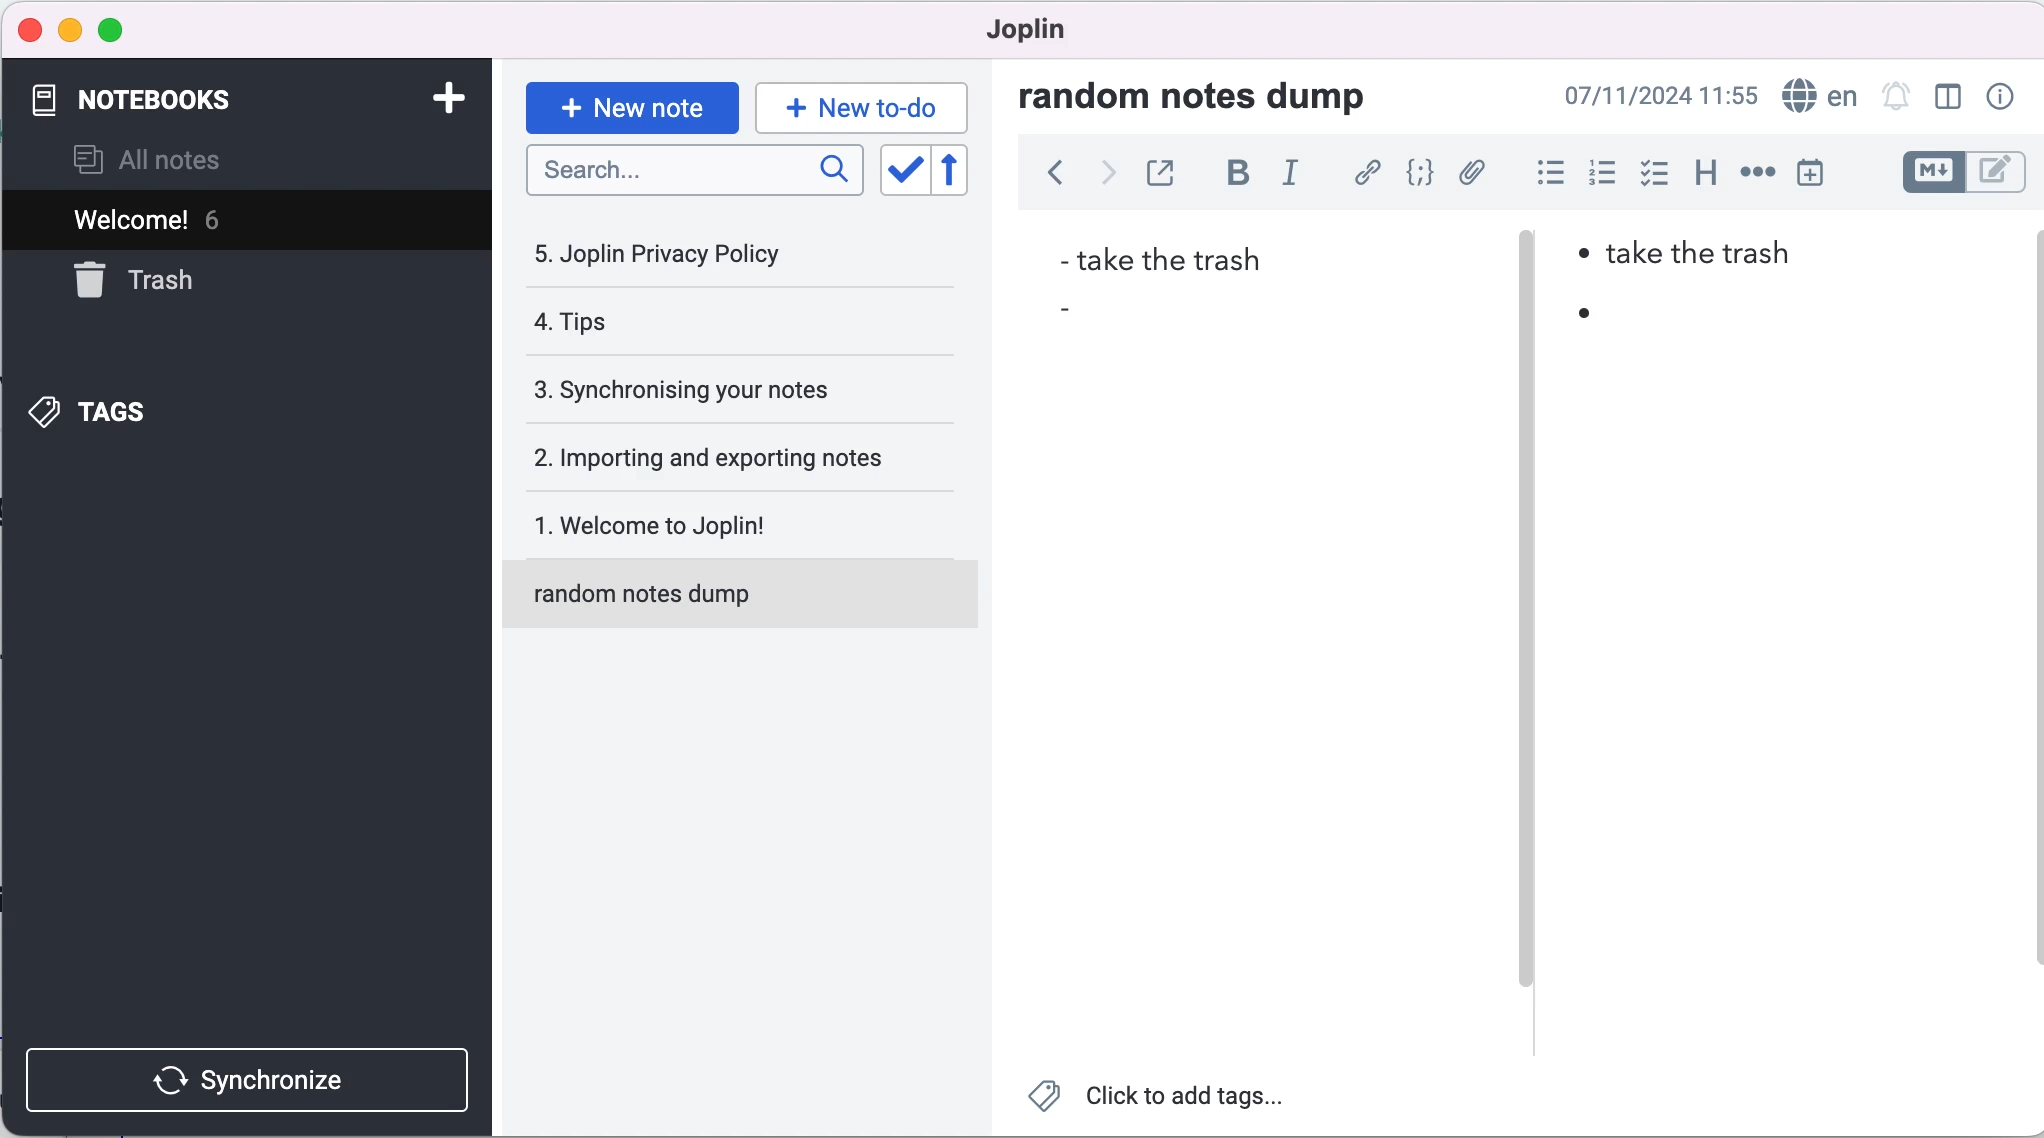 The image size is (2044, 1138). I want to click on notebooks, so click(197, 101).